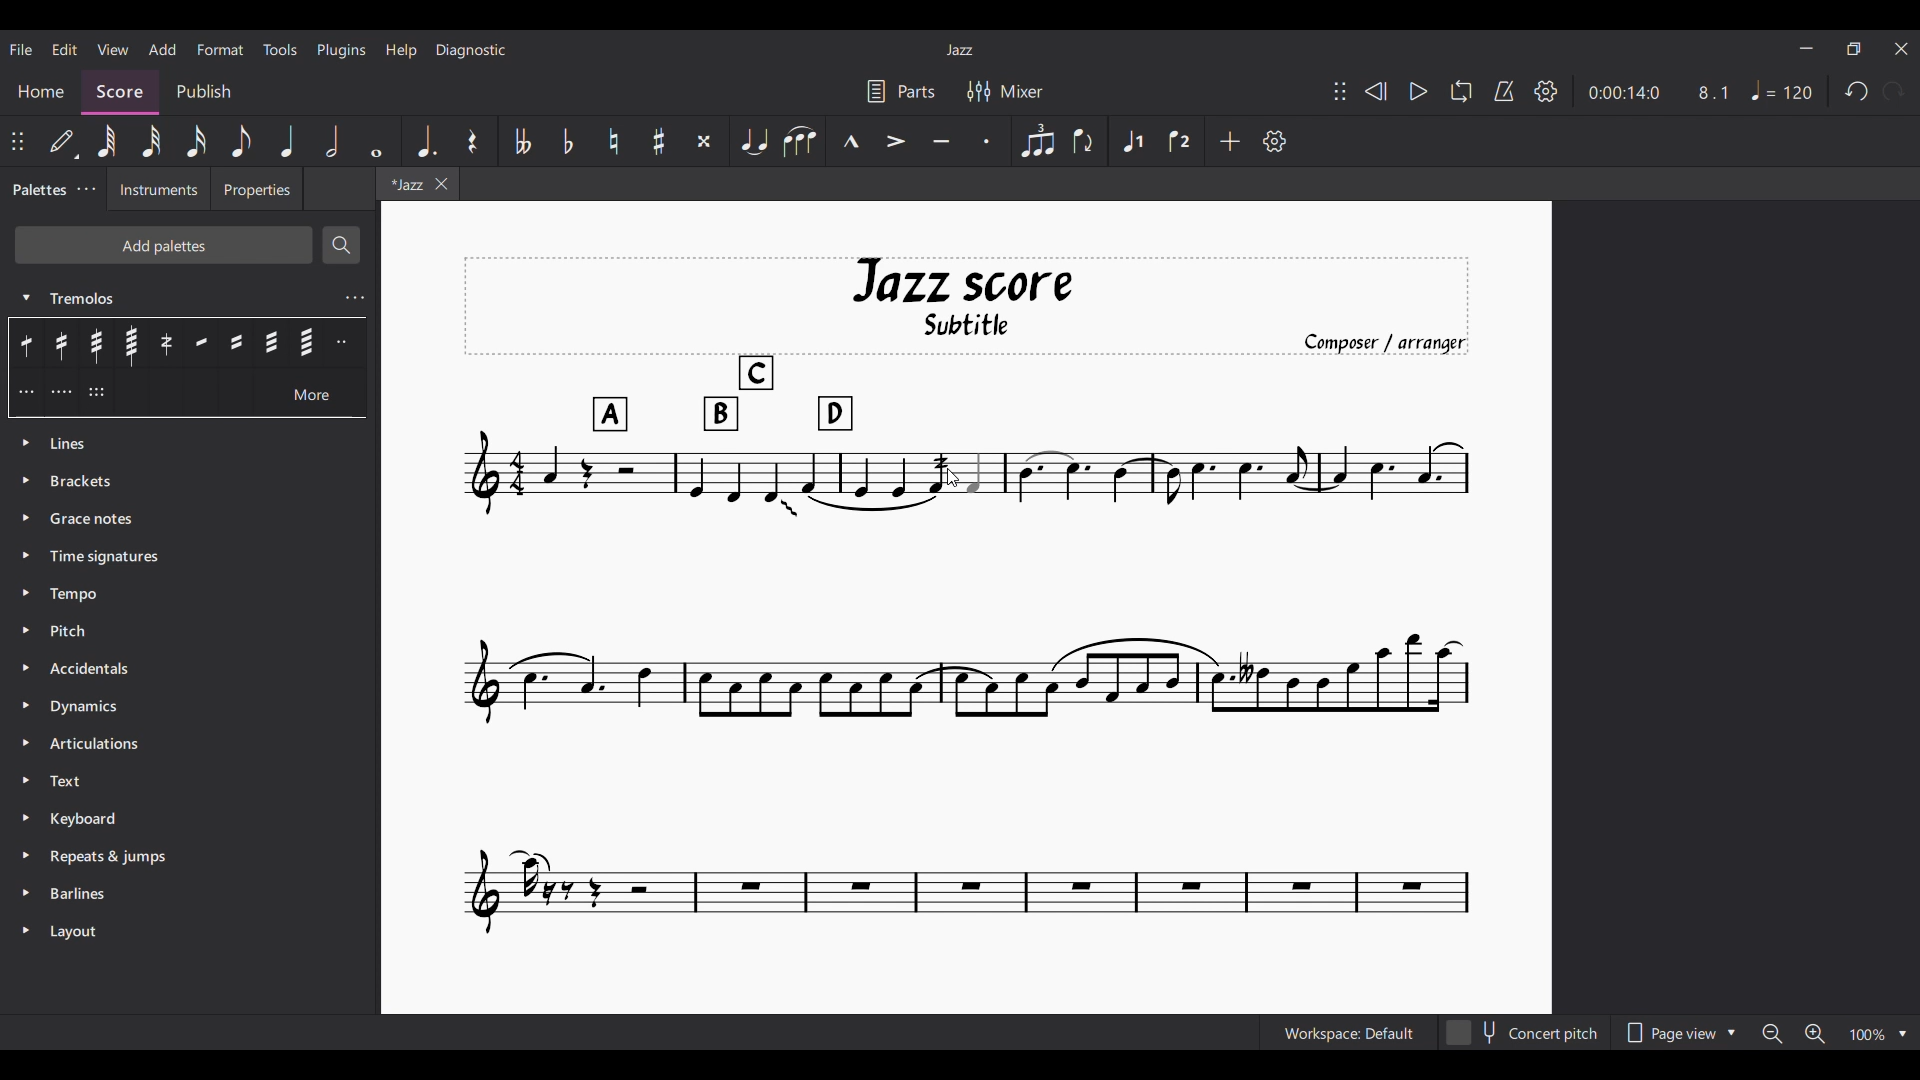  Describe the element at coordinates (441, 183) in the screenshot. I see `Close tab` at that location.